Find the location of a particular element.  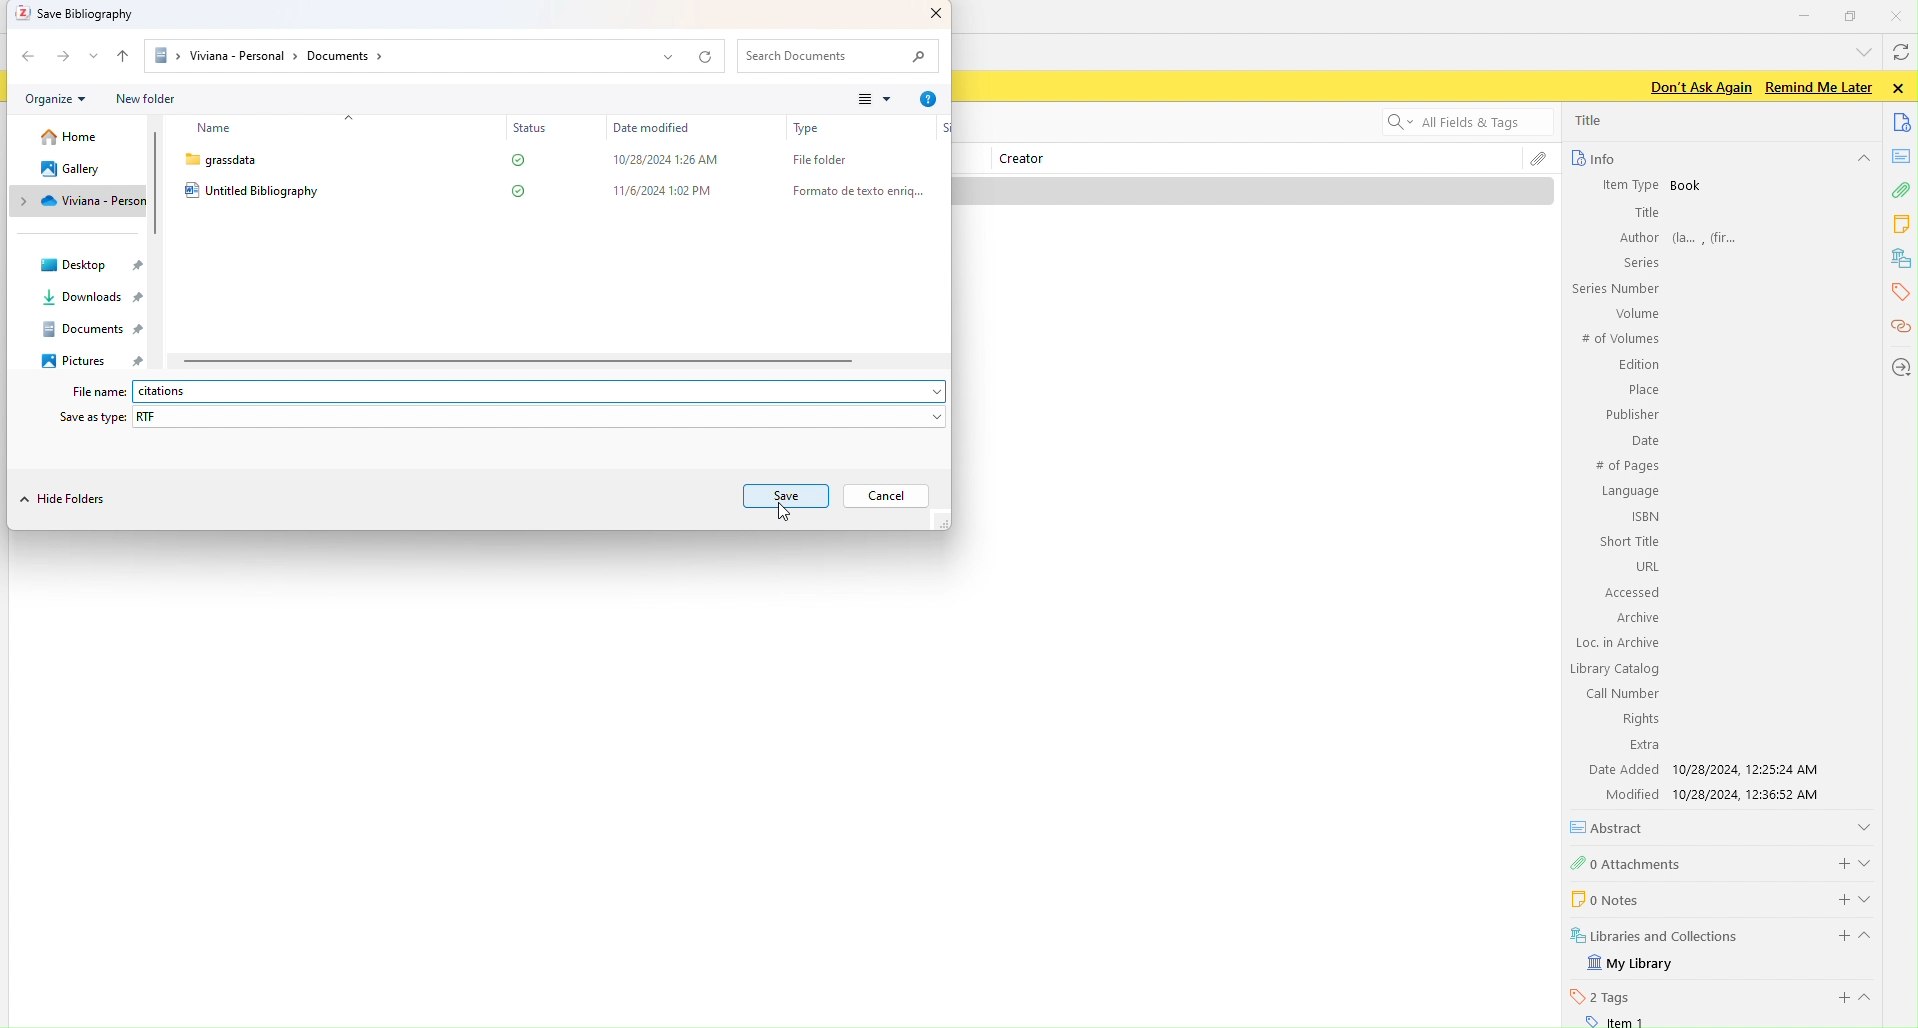

File folder is located at coordinates (812, 158).